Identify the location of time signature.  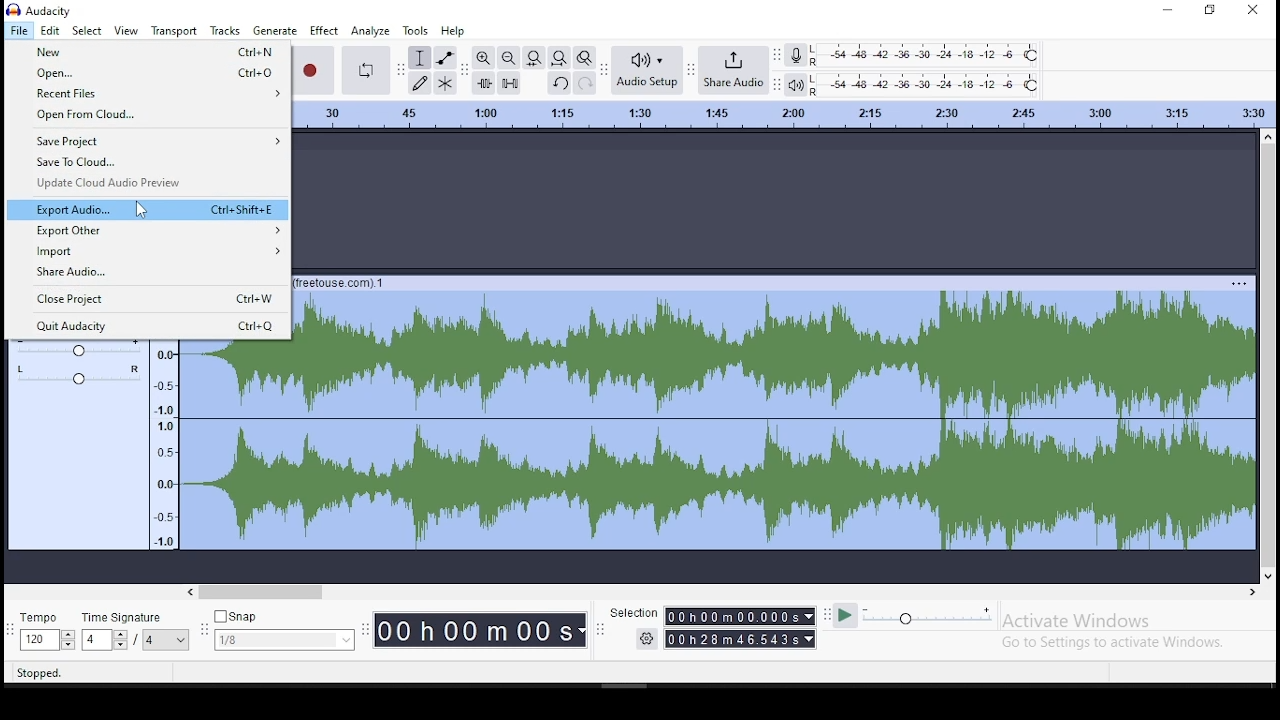
(137, 632).